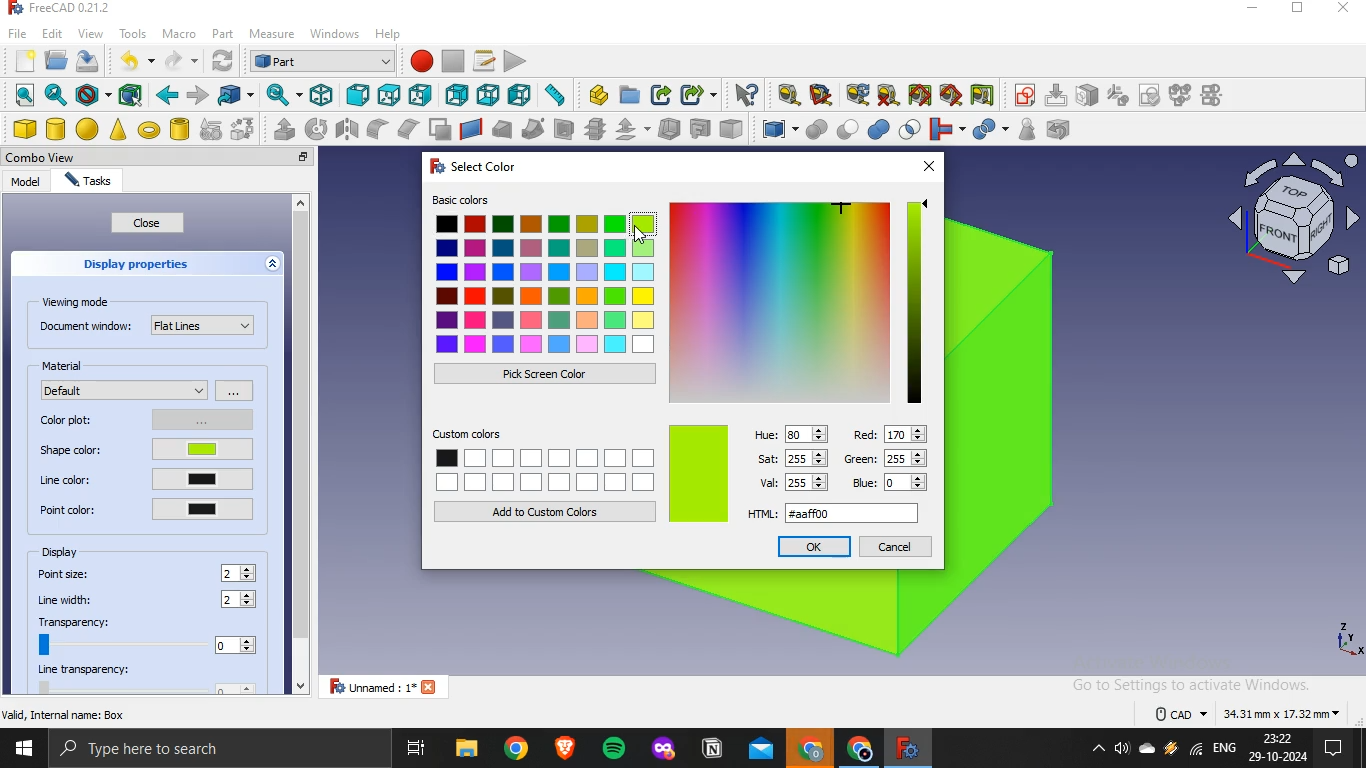 This screenshot has height=768, width=1366. Describe the element at coordinates (64, 9) in the screenshot. I see `text` at that location.